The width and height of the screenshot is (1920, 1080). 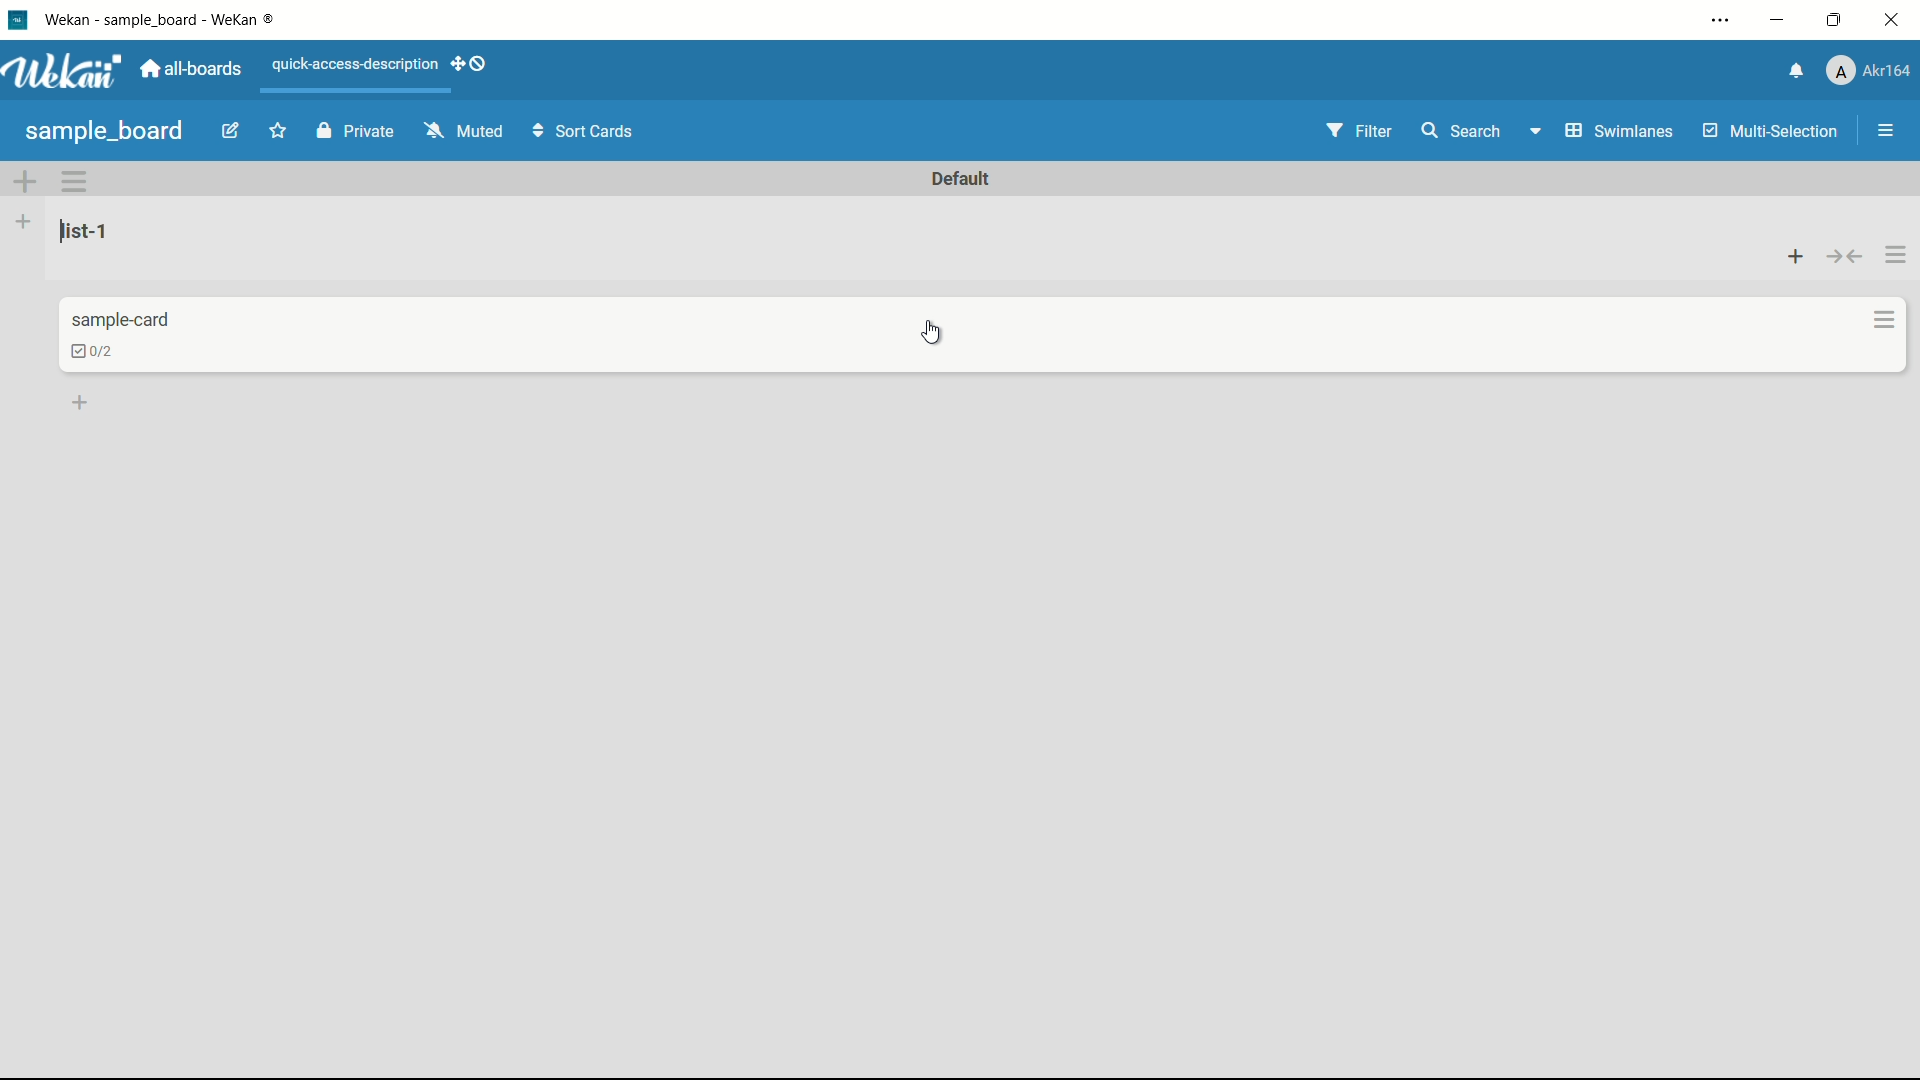 I want to click on default, so click(x=961, y=179).